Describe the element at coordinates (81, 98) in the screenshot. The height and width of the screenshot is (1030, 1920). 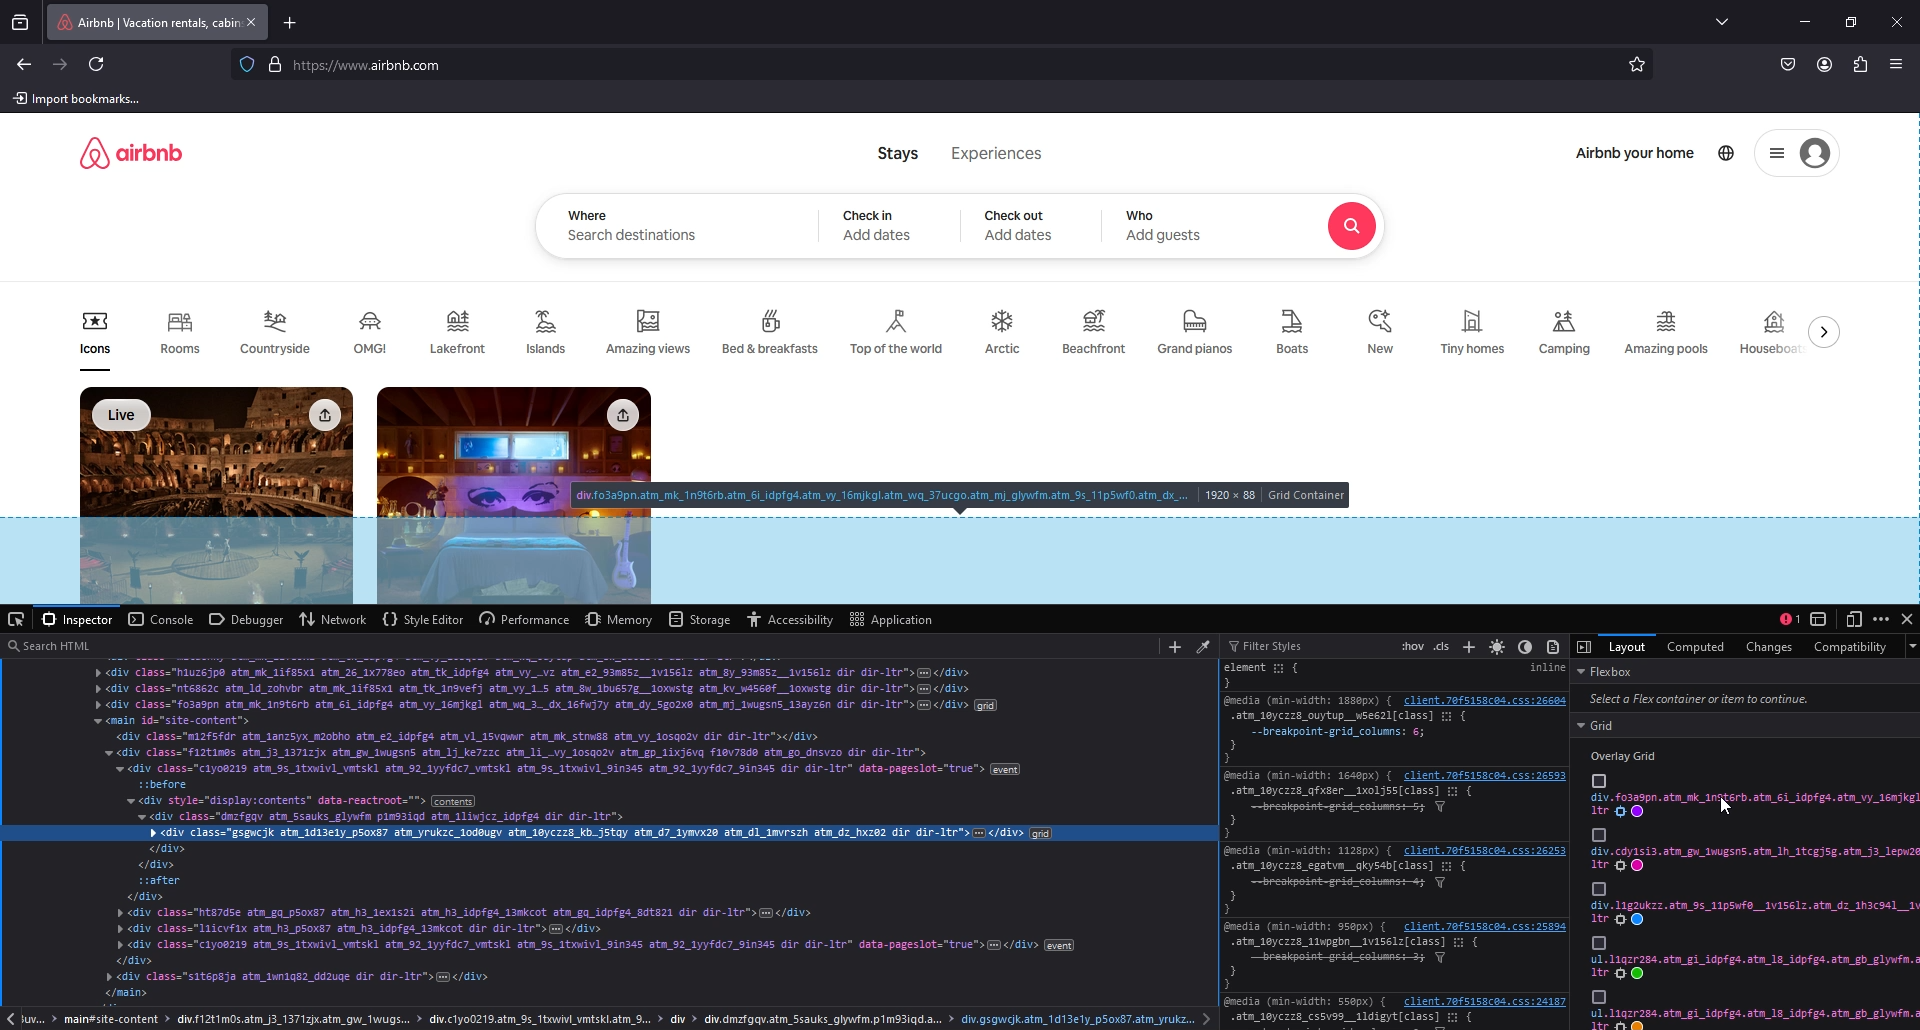
I see `import bookmarks` at that location.